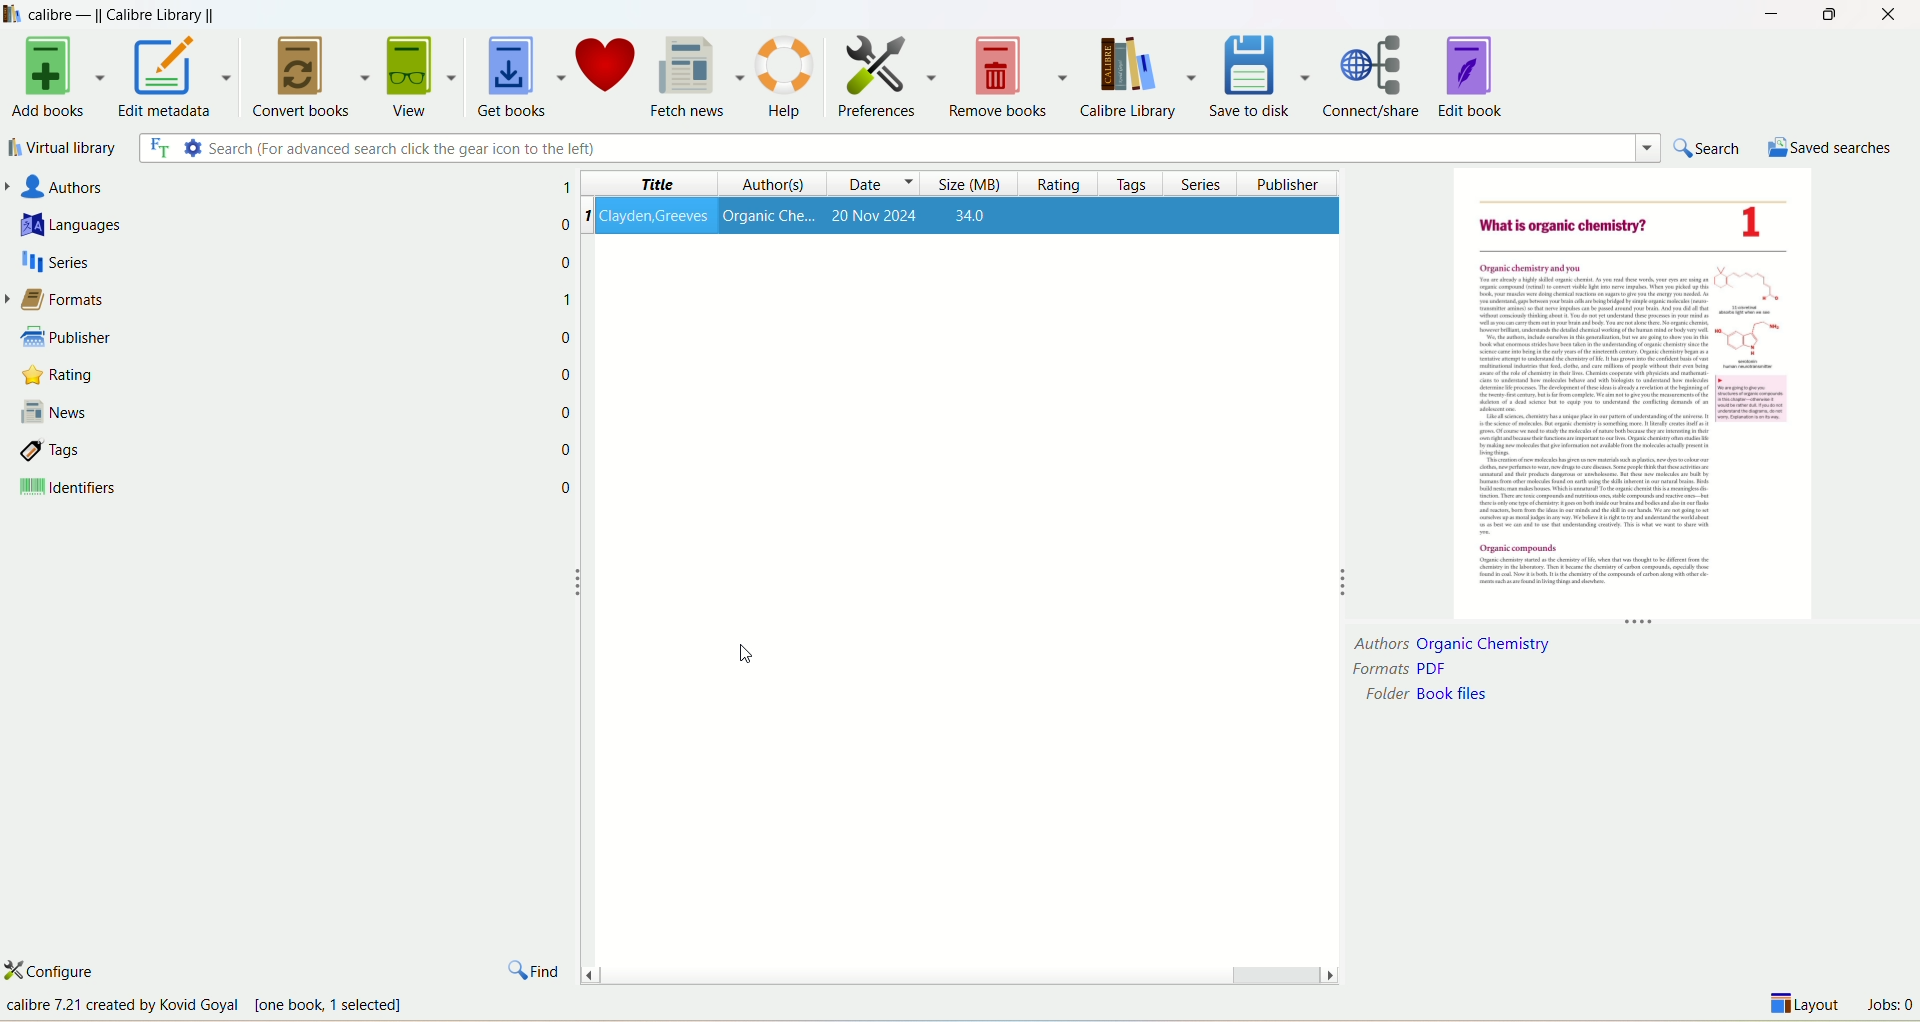 The width and height of the screenshot is (1920, 1022). Describe the element at coordinates (1473, 75) in the screenshot. I see `edit book` at that location.